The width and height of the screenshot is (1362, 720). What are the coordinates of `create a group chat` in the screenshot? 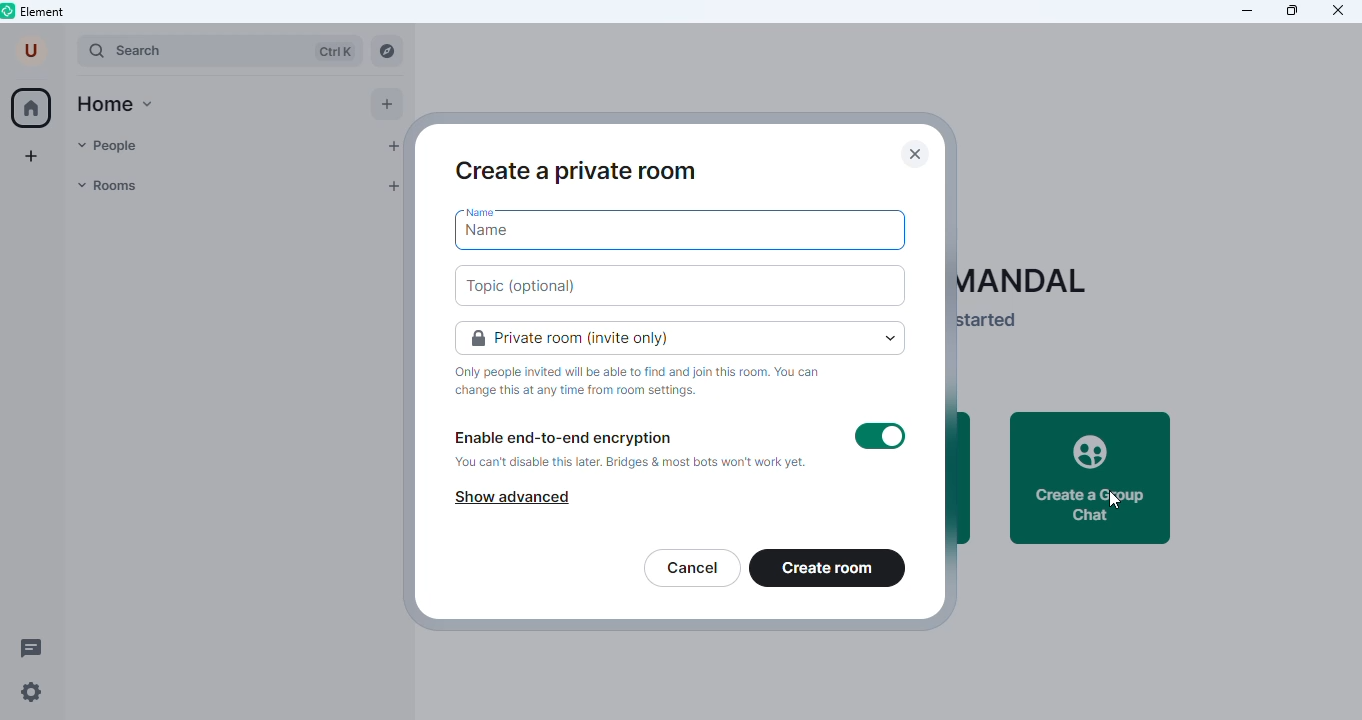 It's located at (1090, 476).